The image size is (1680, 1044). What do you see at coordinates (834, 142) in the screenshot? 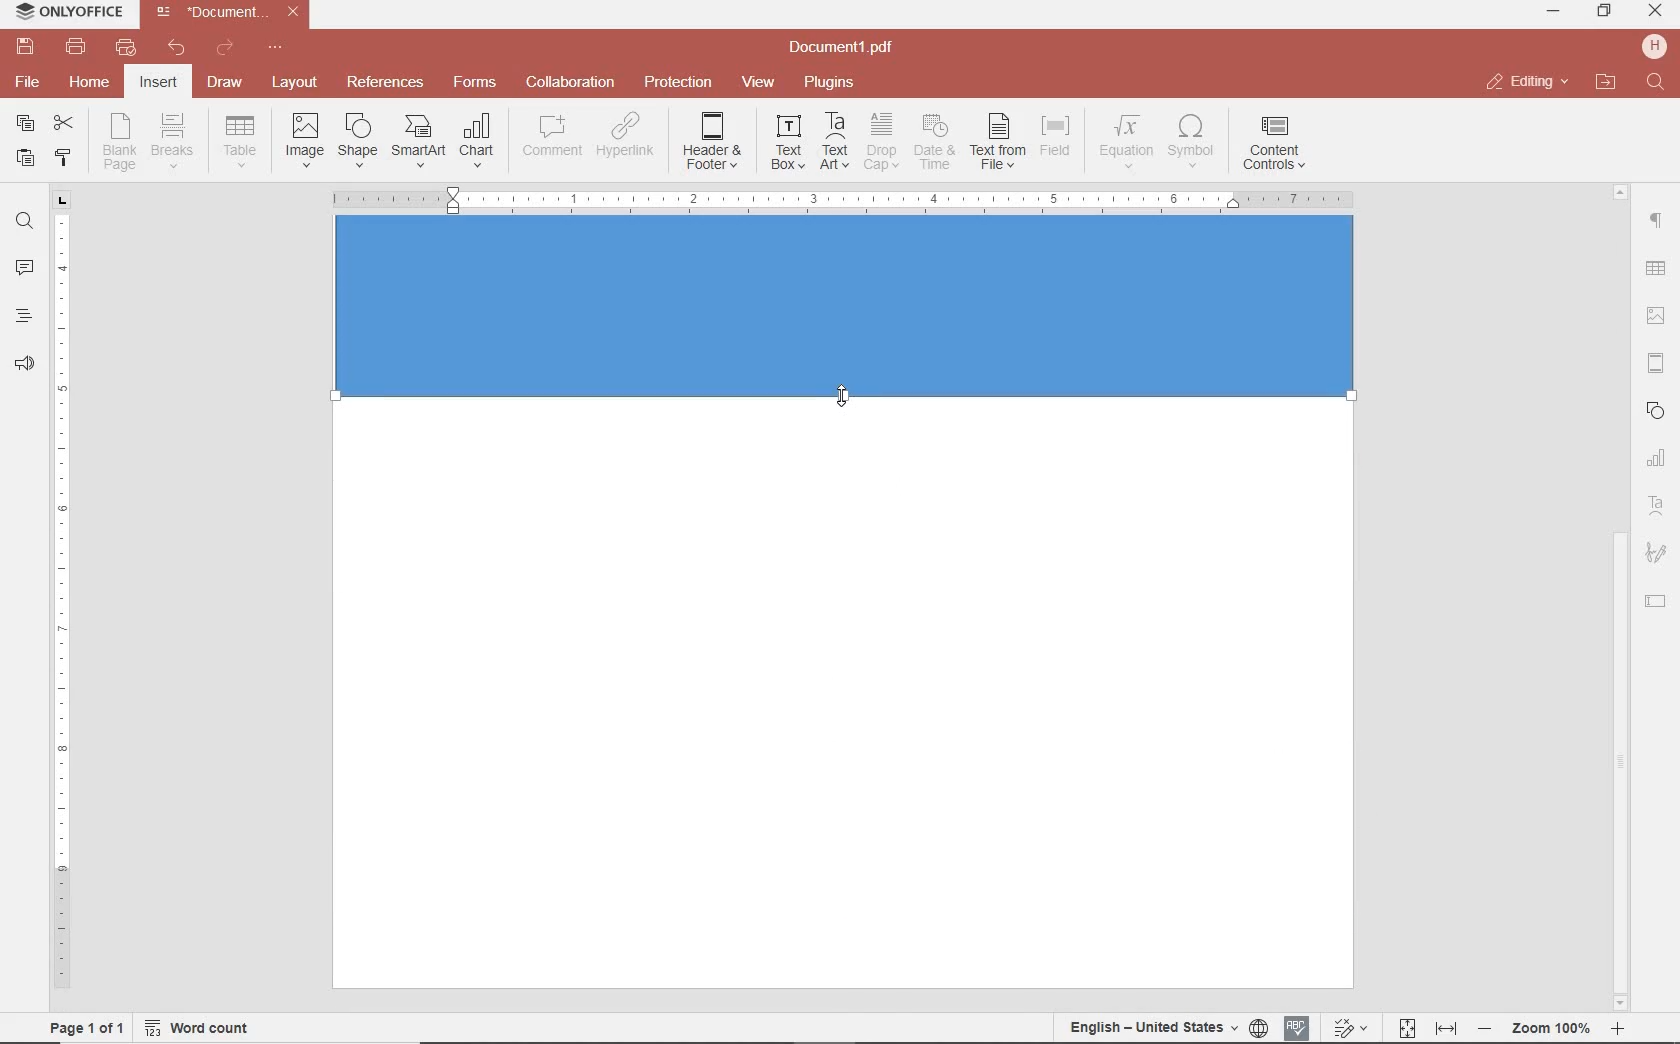
I see `INSERT TEXT ART` at bounding box center [834, 142].